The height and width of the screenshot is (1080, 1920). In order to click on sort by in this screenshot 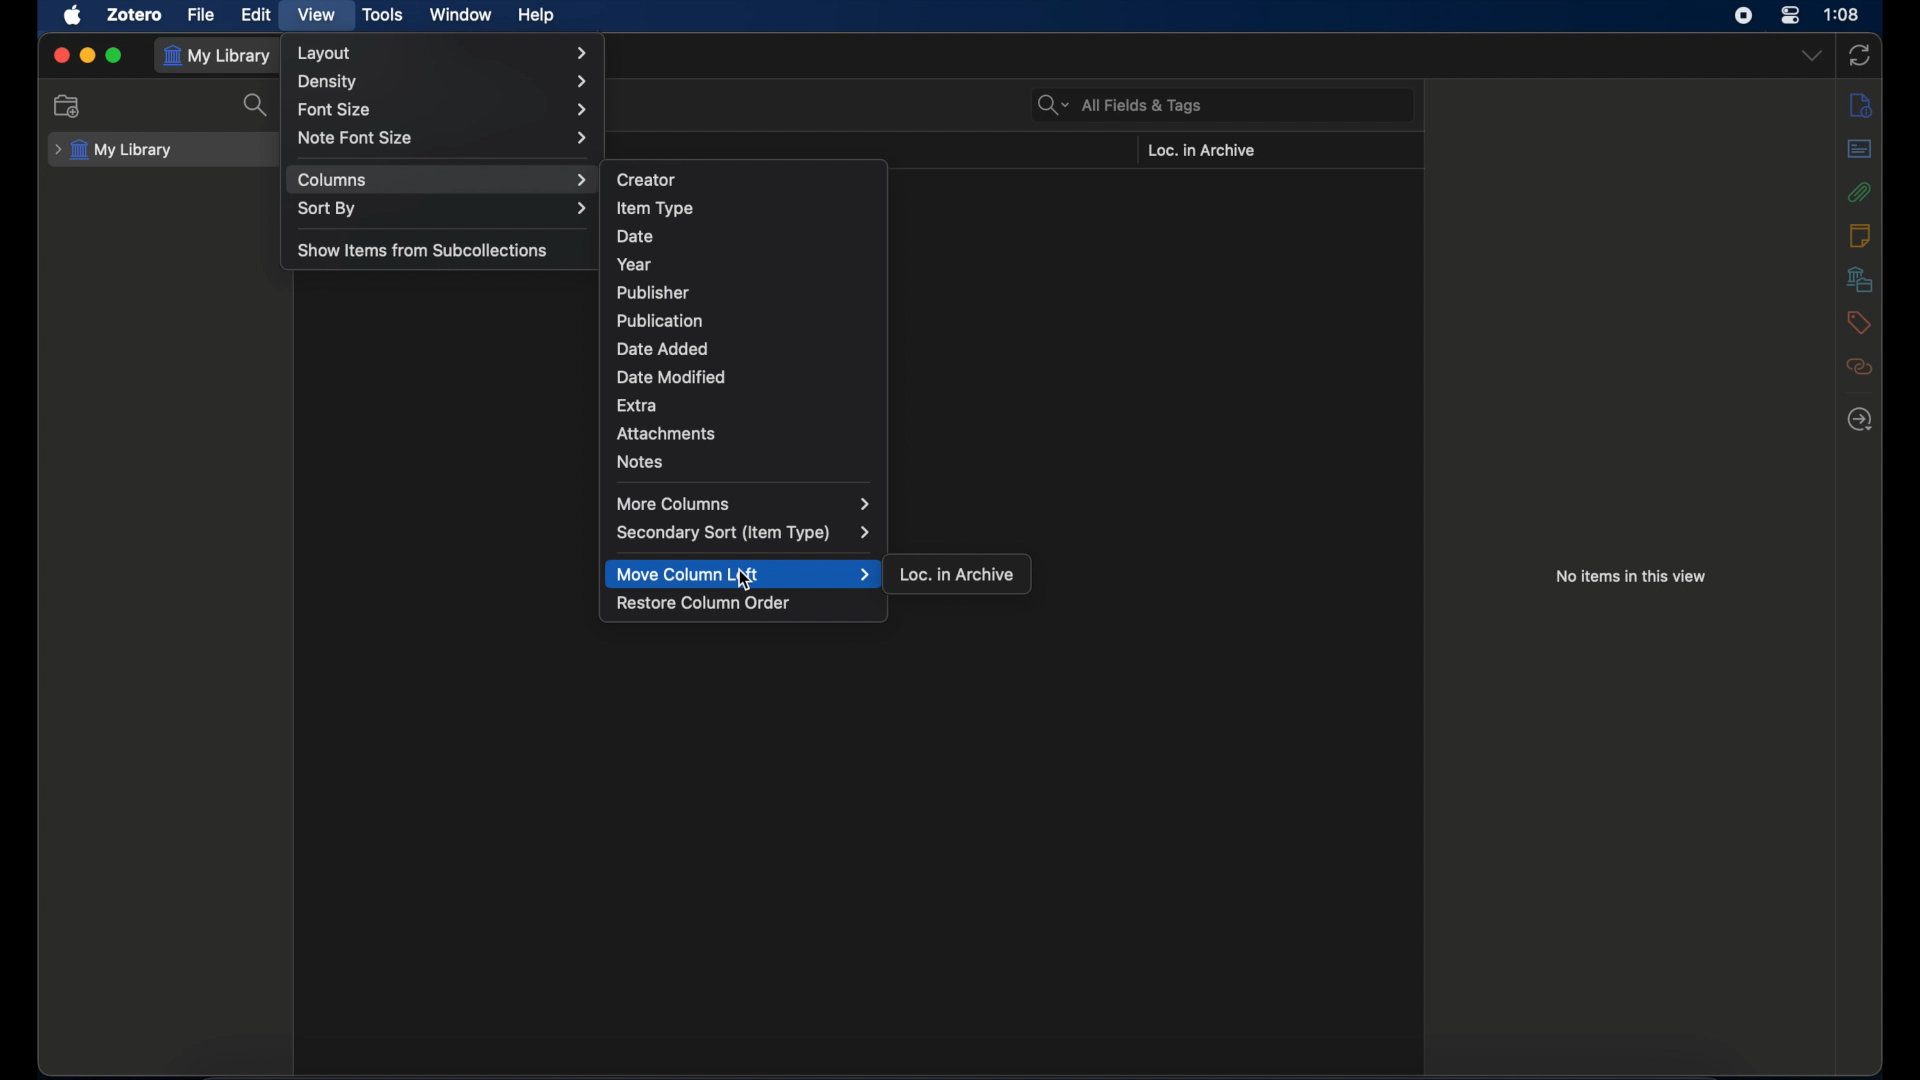, I will do `click(442, 208)`.